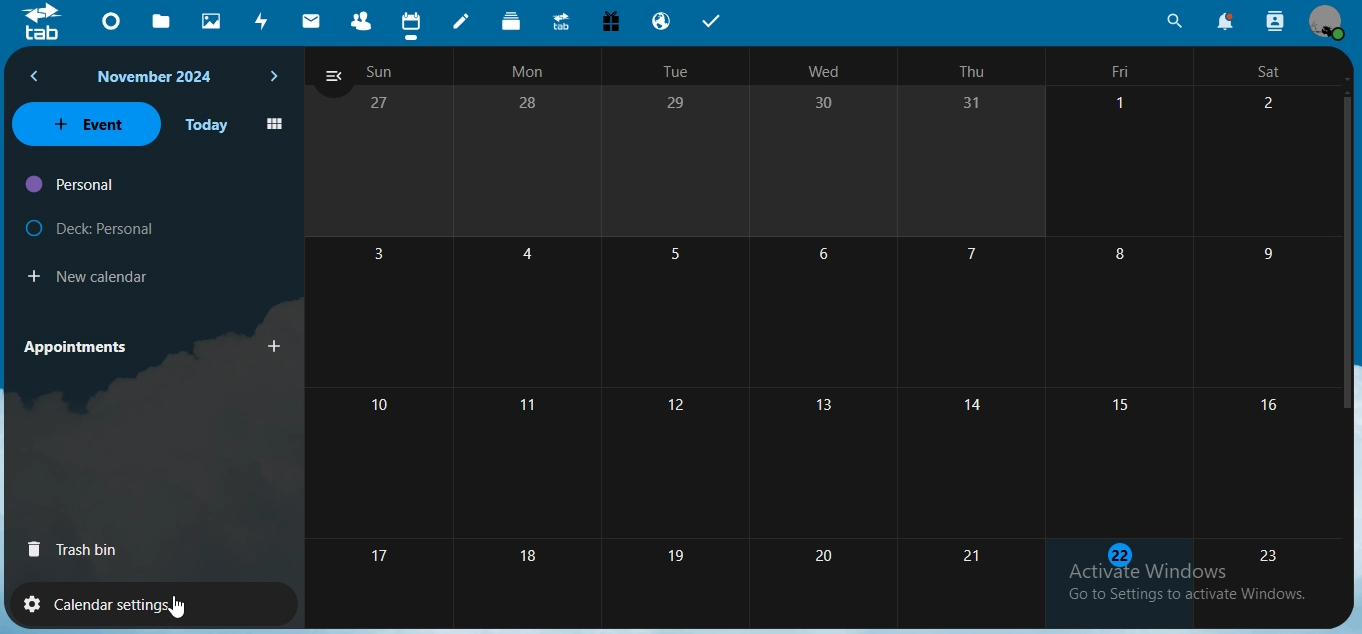 This screenshot has height=634, width=1362. Describe the element at coordinates (411, 22) in the screenshot. I see `calendar` at that location.